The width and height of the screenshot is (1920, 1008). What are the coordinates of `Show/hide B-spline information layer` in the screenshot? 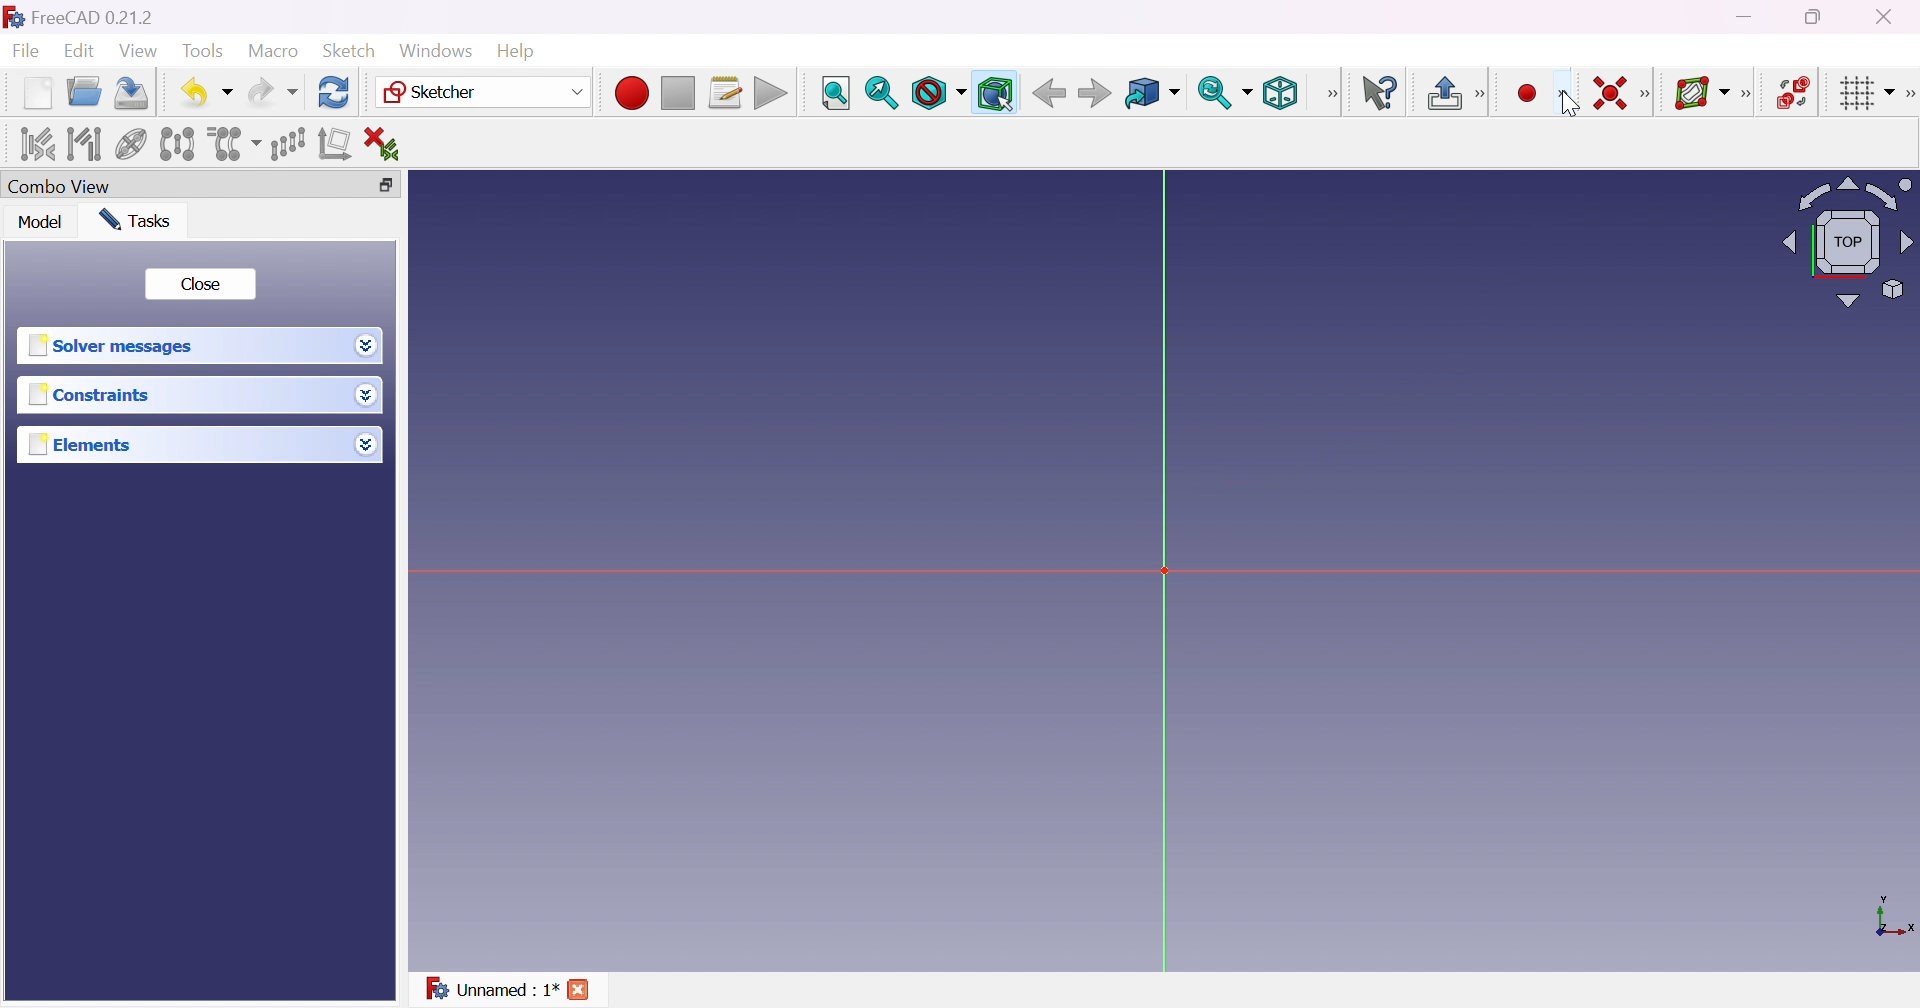 It's located at (1701, 94).